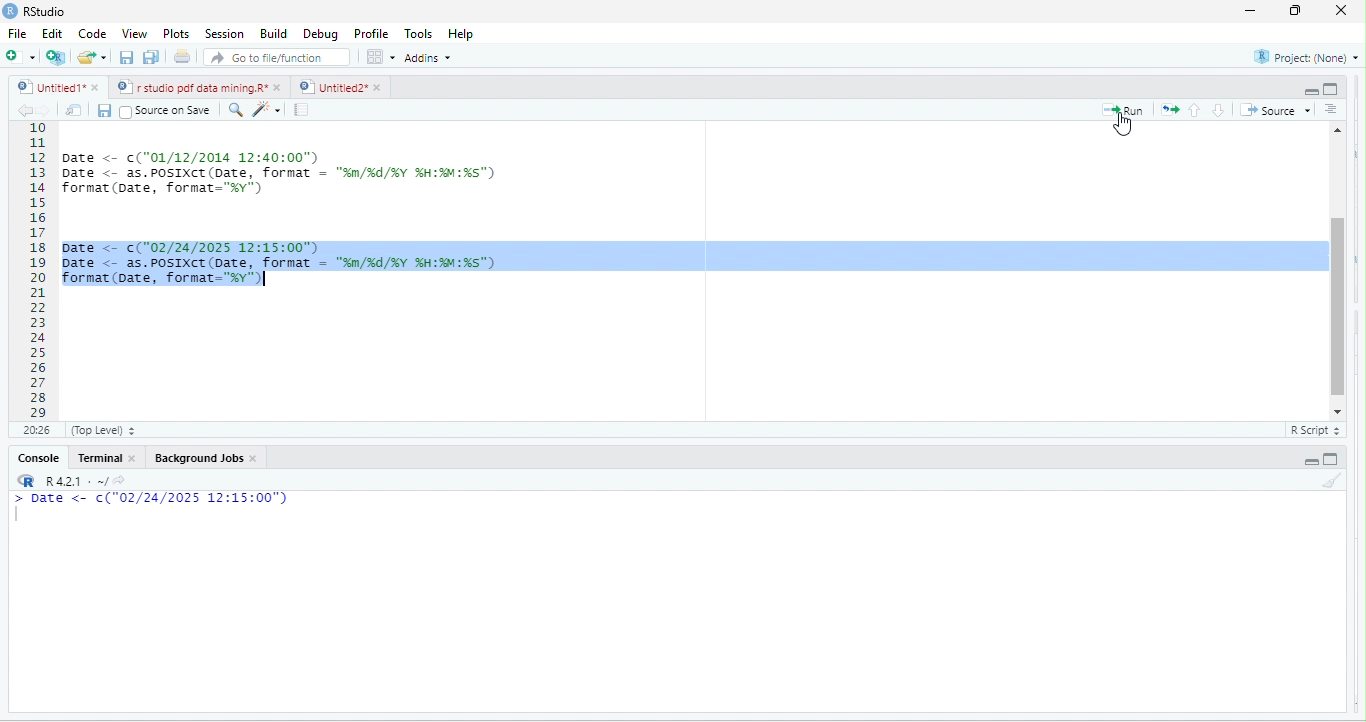 This screenshot has width=1366, height=722. I want to click on save current document, so click(108, 112).